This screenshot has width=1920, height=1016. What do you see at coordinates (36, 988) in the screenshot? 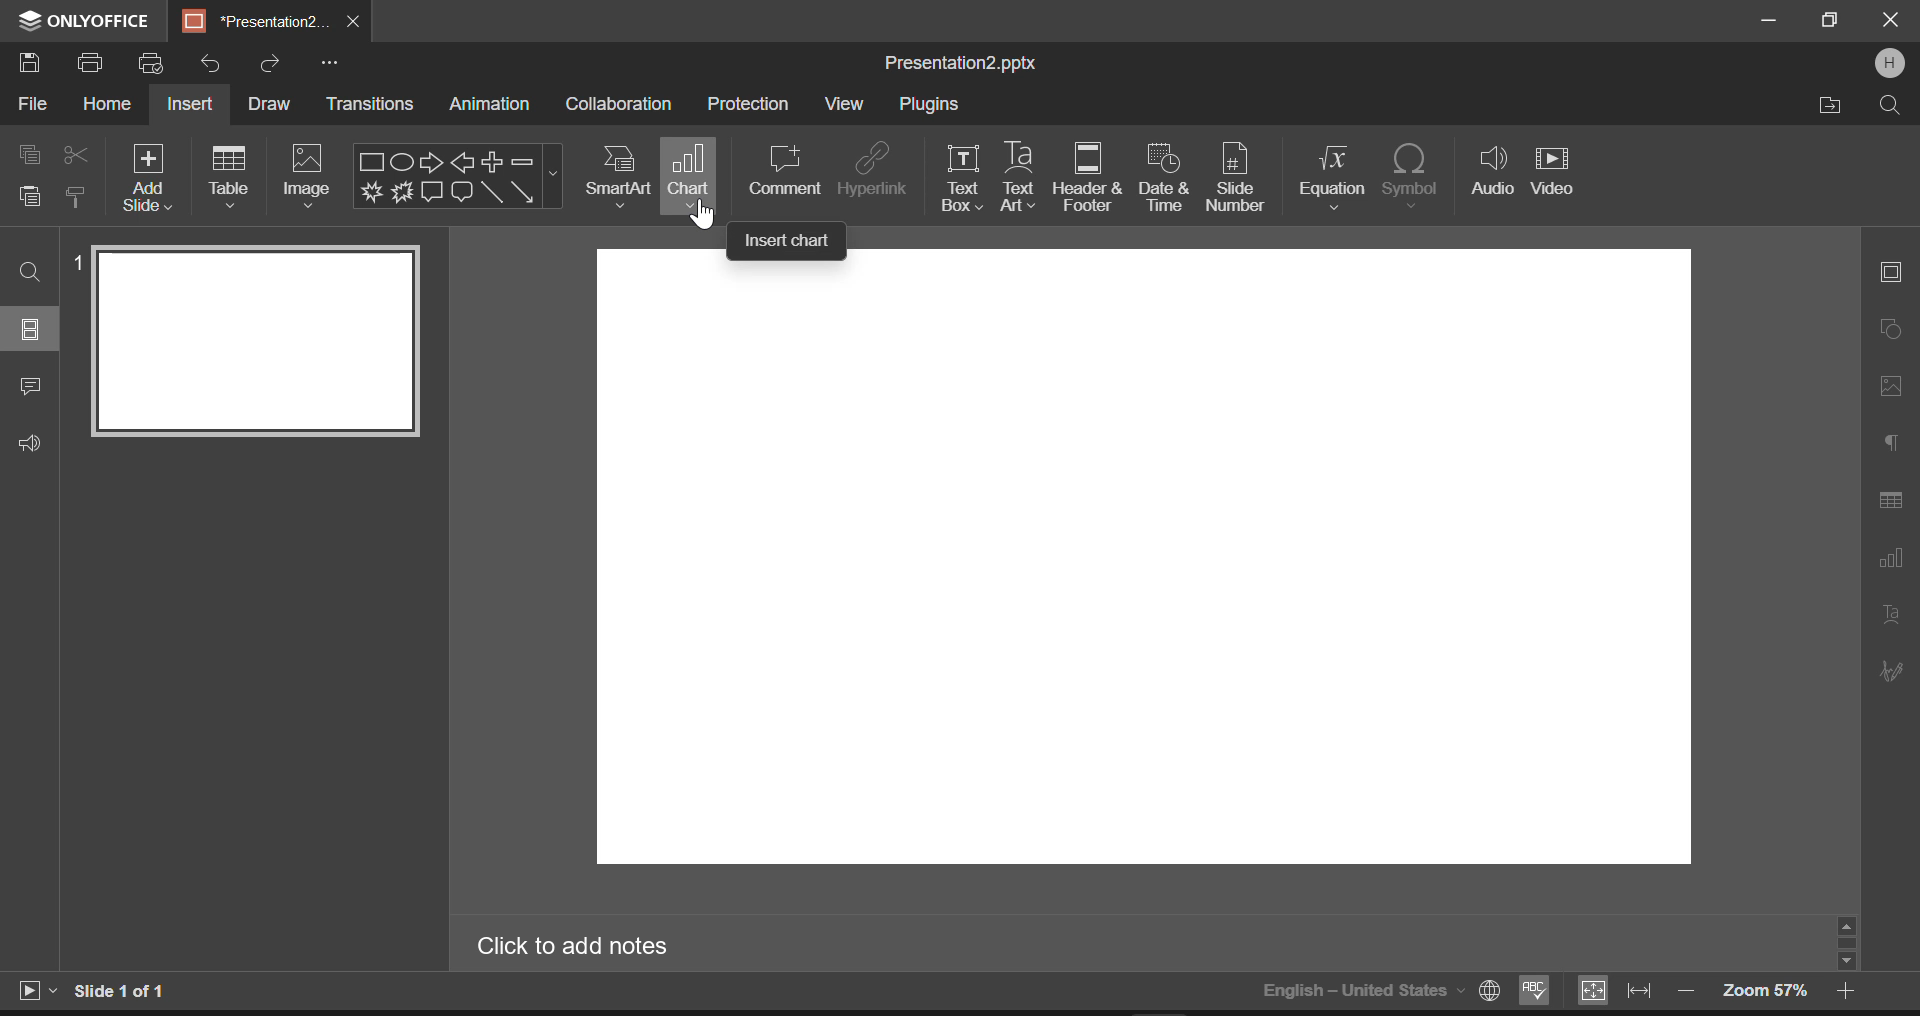
I see `Start Slideshow` at bounding box center [36, 988].